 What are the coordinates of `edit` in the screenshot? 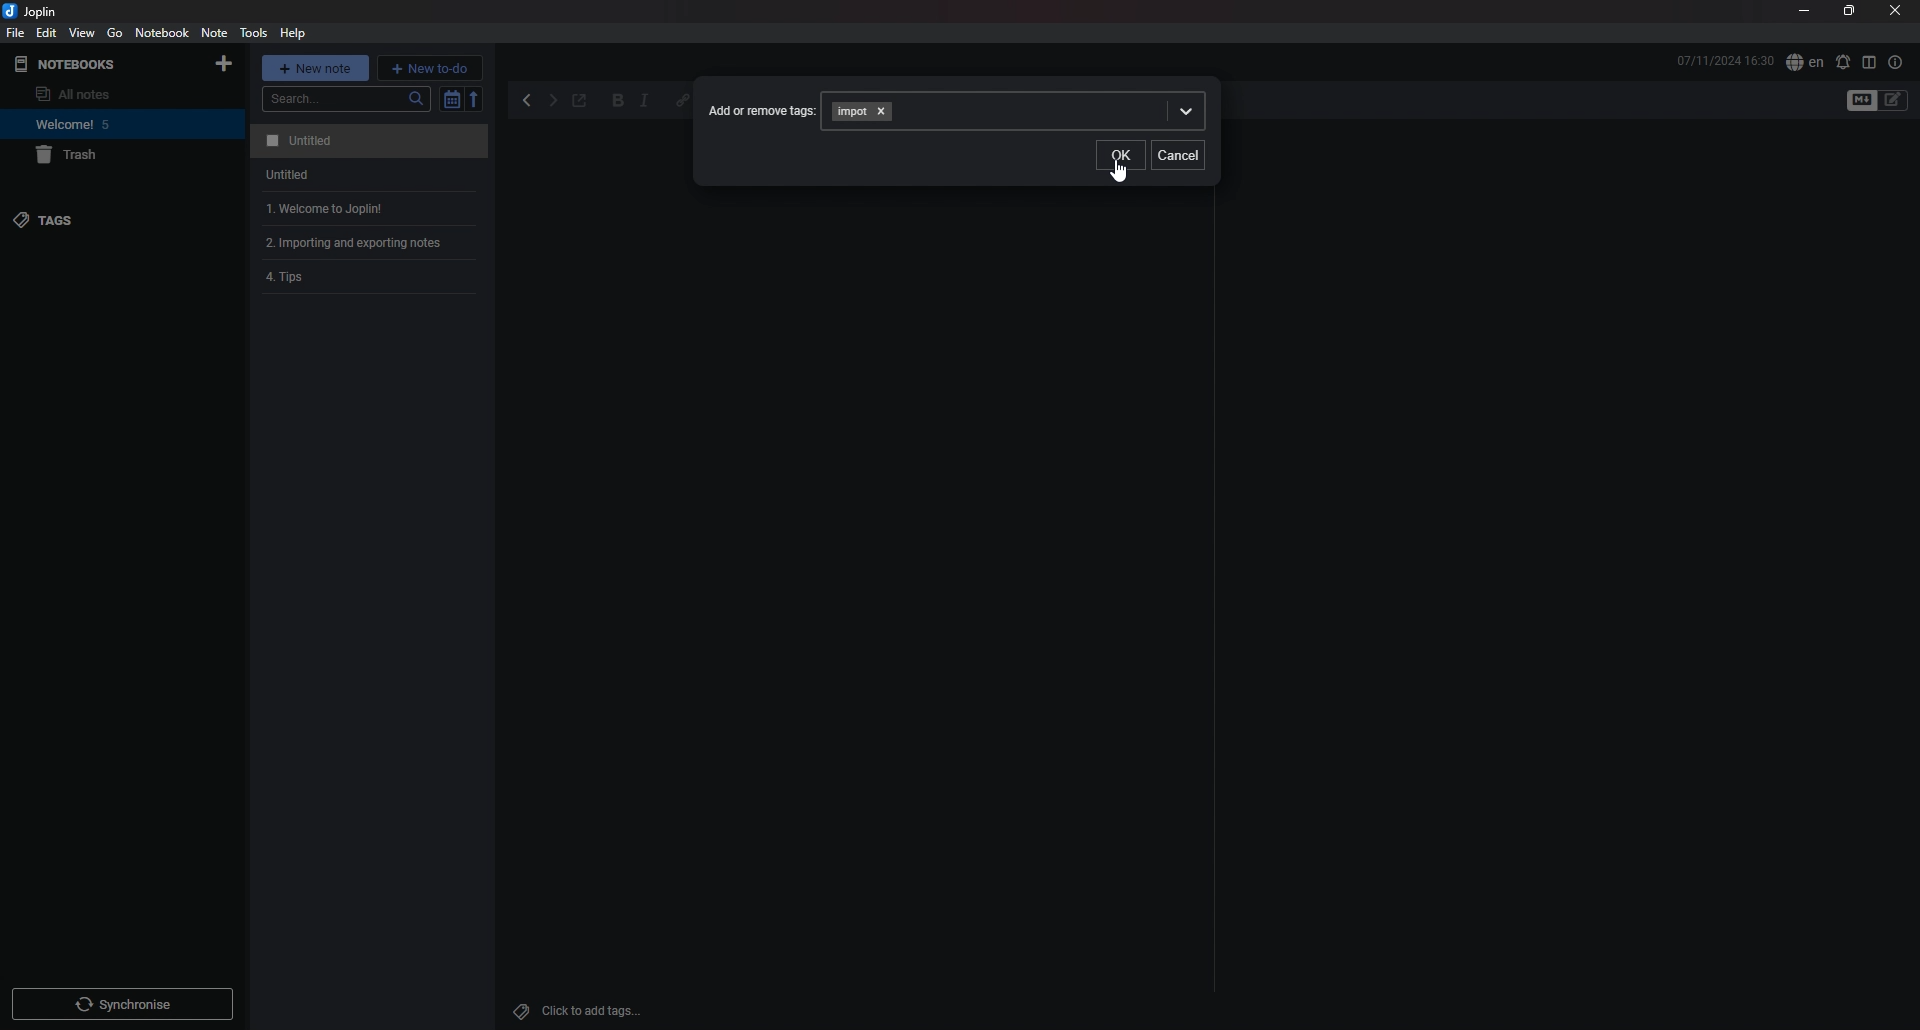 It's located at (45, 32).